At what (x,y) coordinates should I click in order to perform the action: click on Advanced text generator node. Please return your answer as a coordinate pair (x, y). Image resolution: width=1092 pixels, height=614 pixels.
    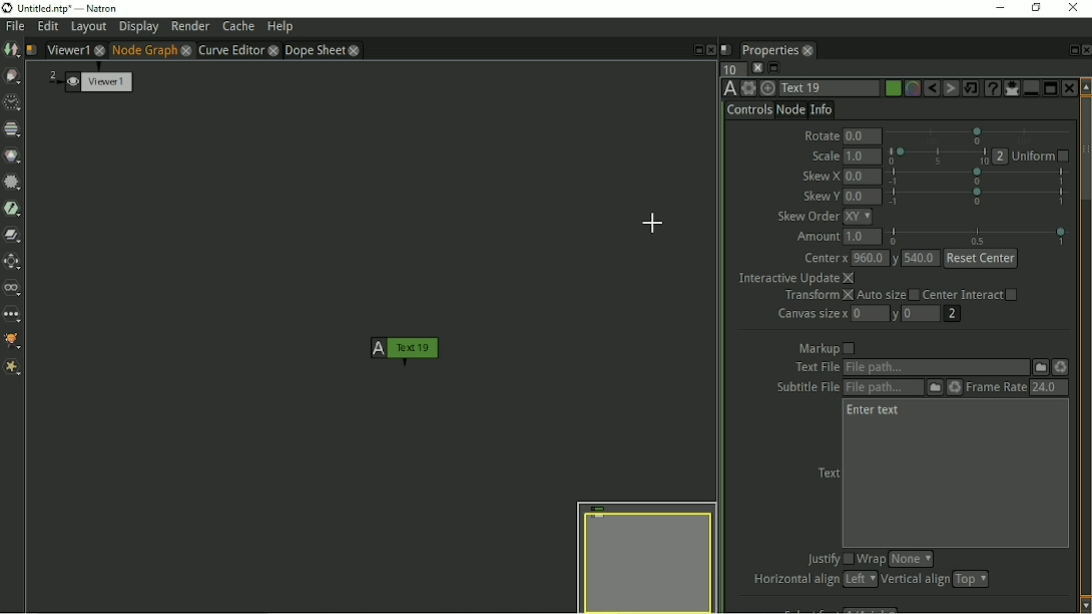
    Looking at the image, I should click on (992, 88).